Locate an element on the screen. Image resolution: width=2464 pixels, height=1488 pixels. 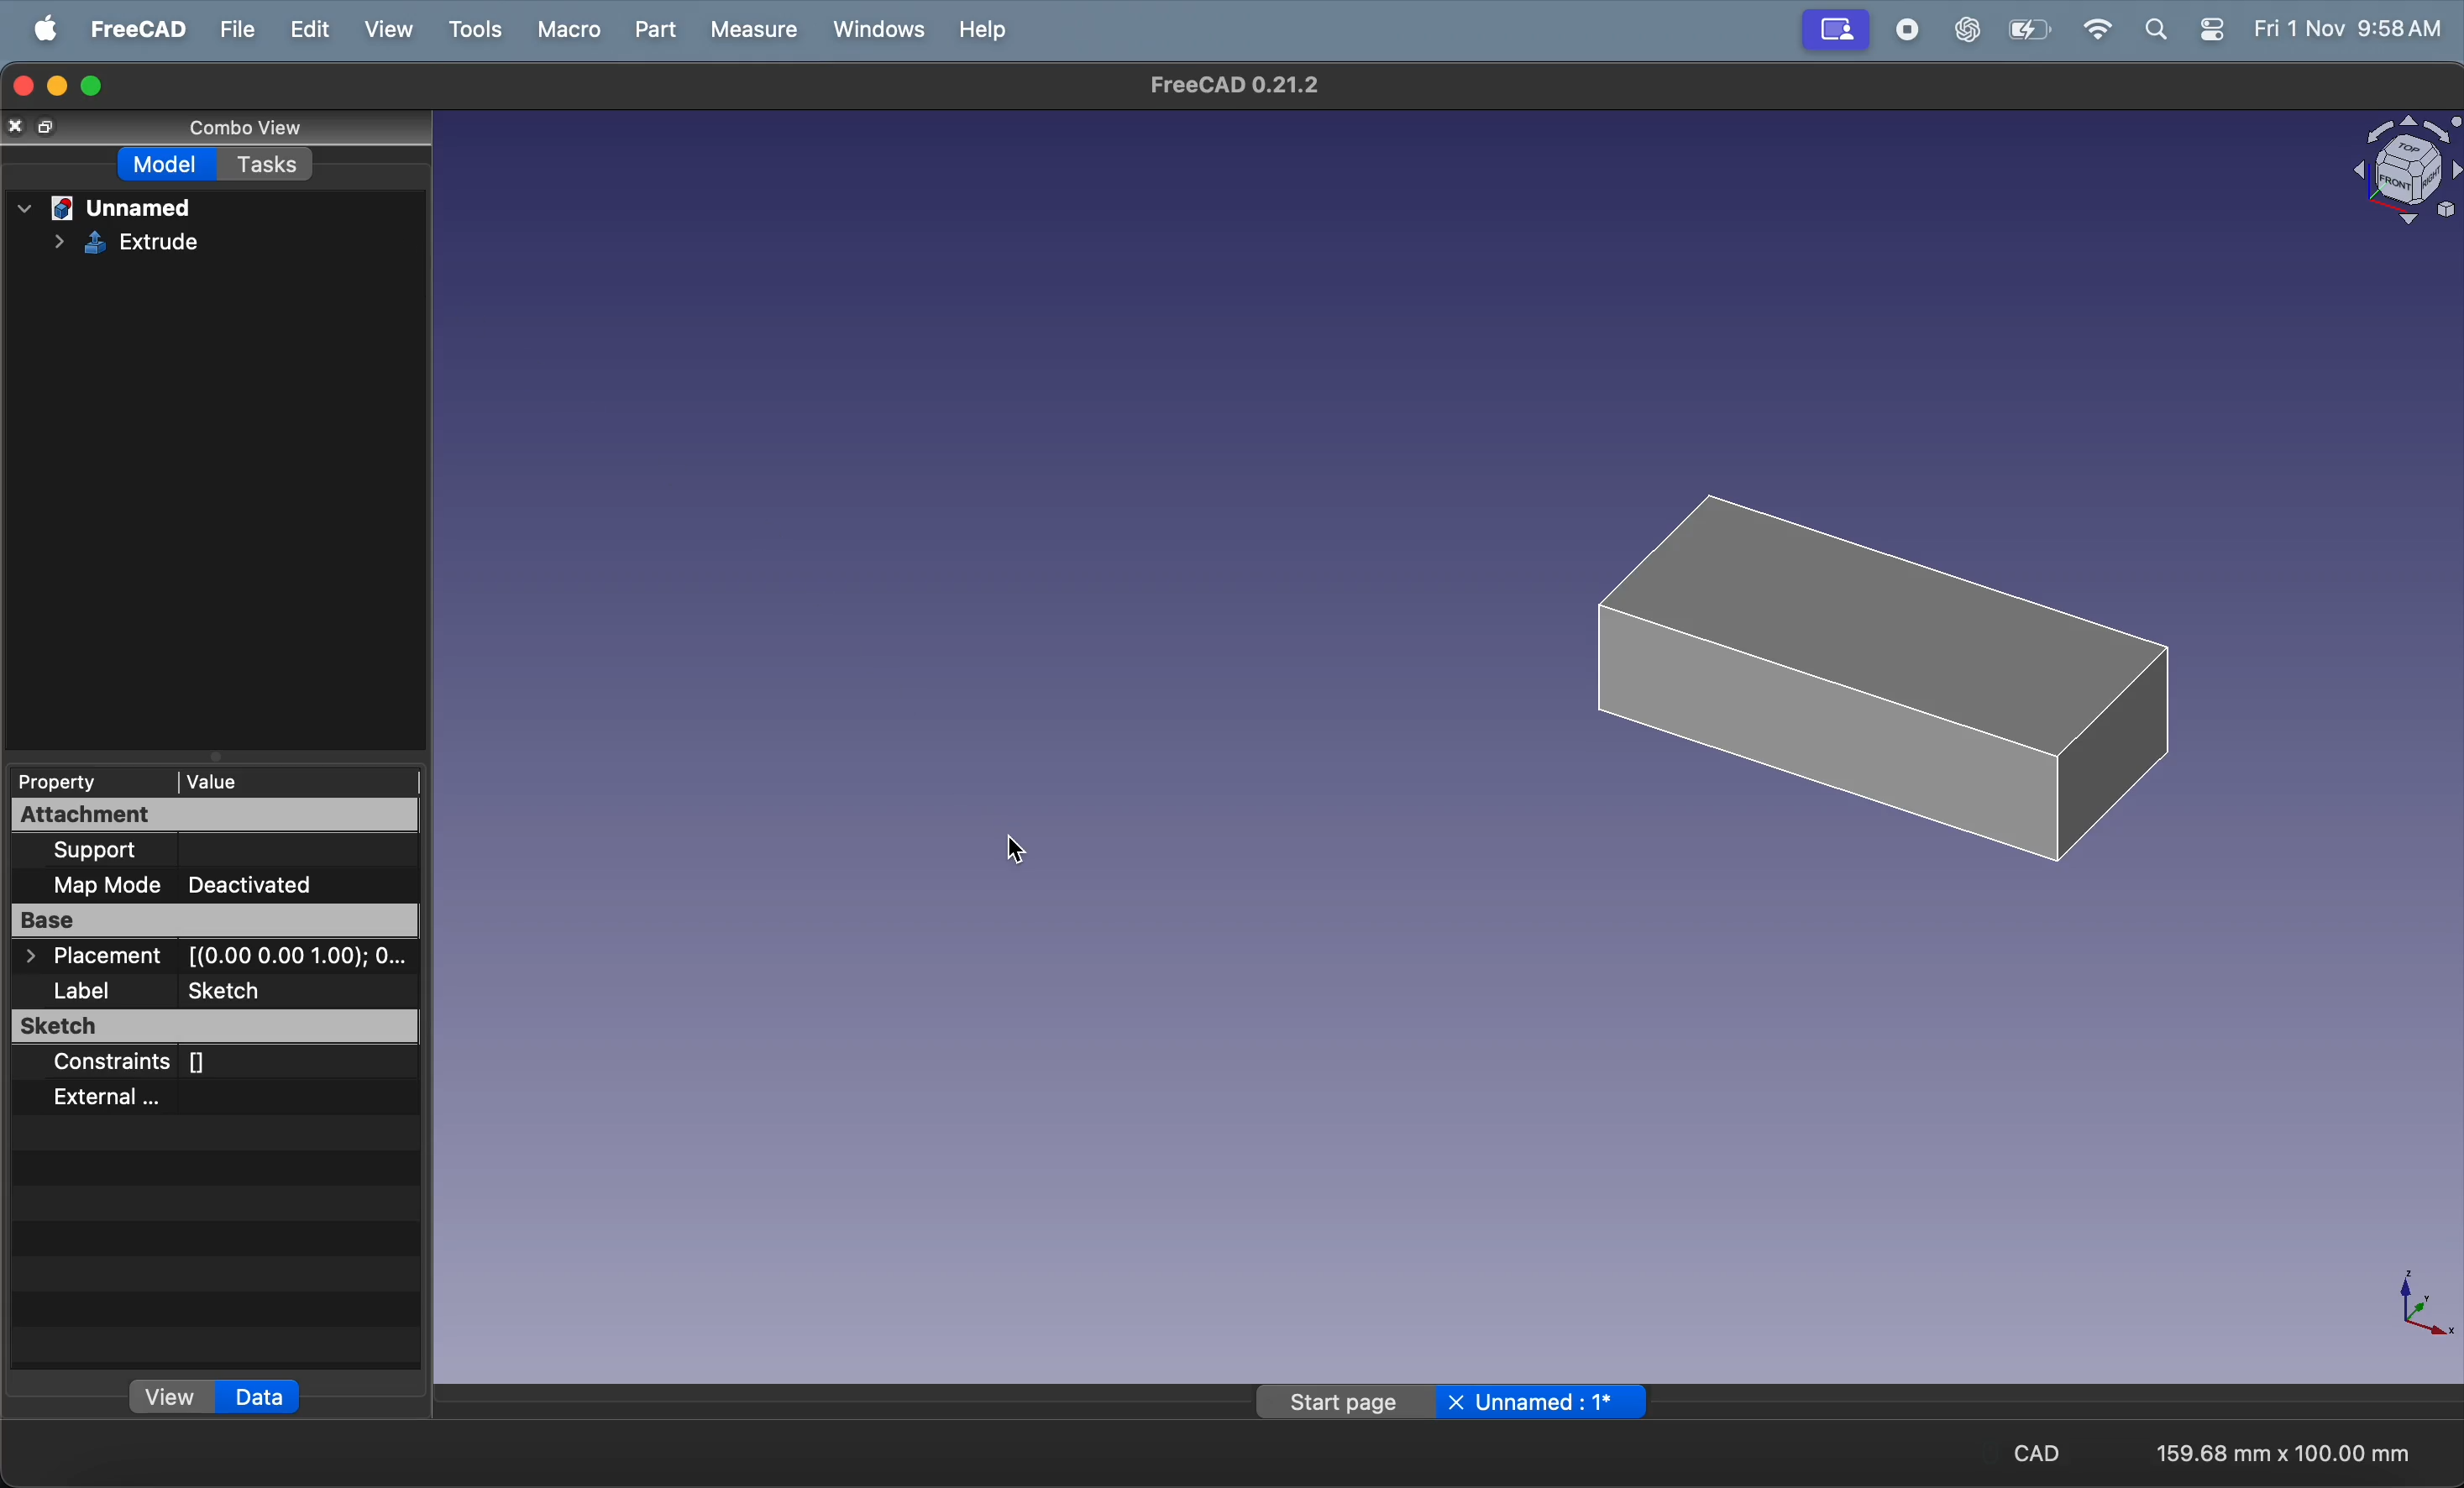
model is located at coordinates (161, 164).